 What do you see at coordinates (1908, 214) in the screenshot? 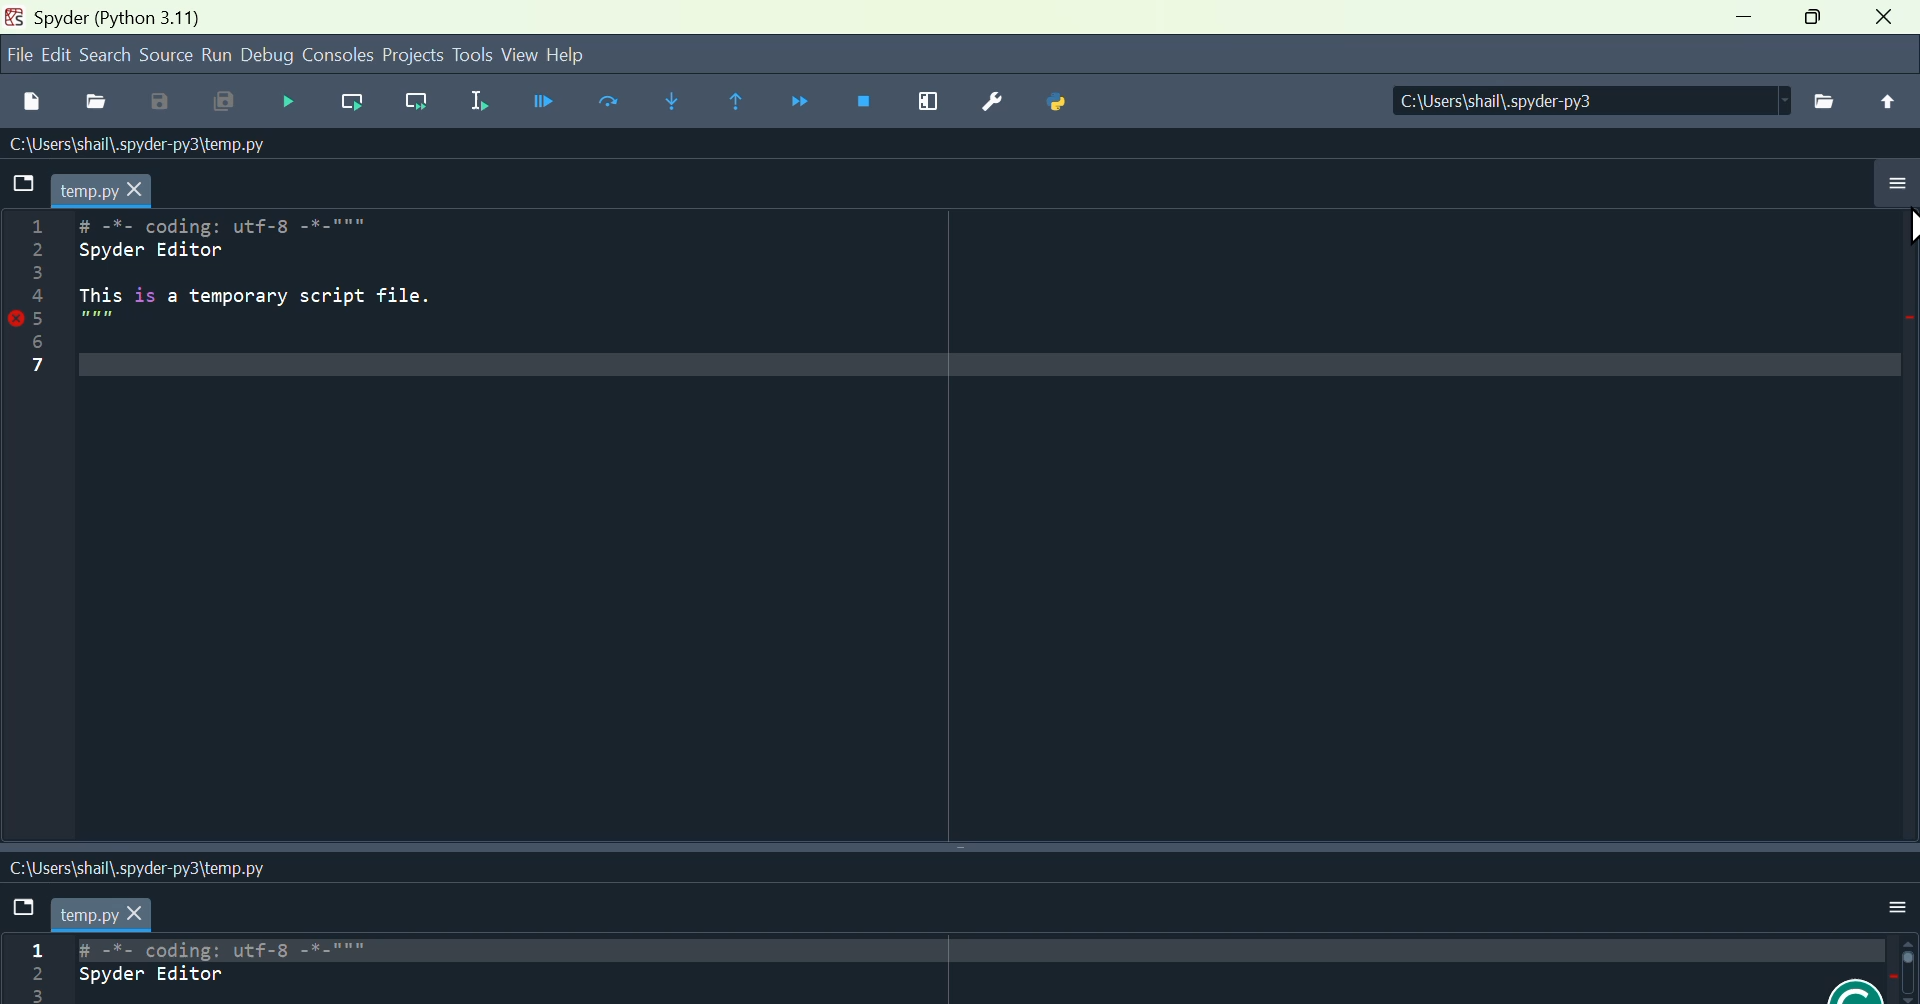
I see `Cursor on More option` at bounding box center [1908, 214].